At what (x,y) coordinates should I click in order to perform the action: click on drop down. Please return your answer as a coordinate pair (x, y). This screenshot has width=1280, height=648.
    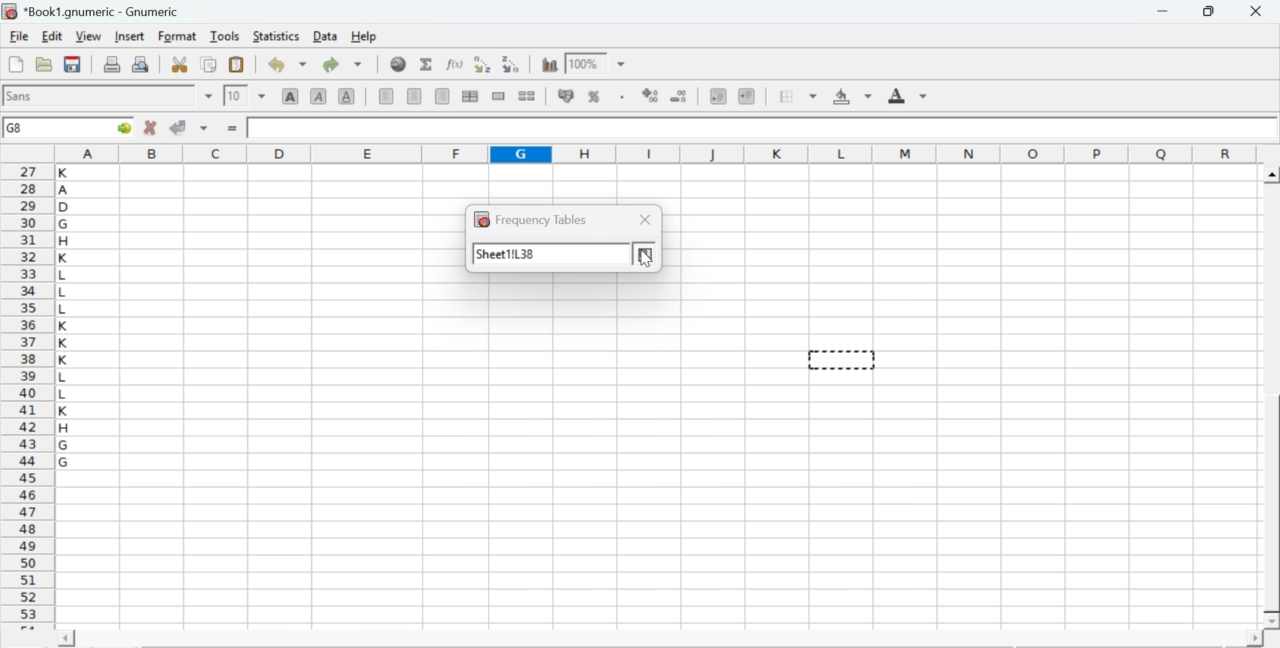
    Looking at the image, I should click on (262, 95).